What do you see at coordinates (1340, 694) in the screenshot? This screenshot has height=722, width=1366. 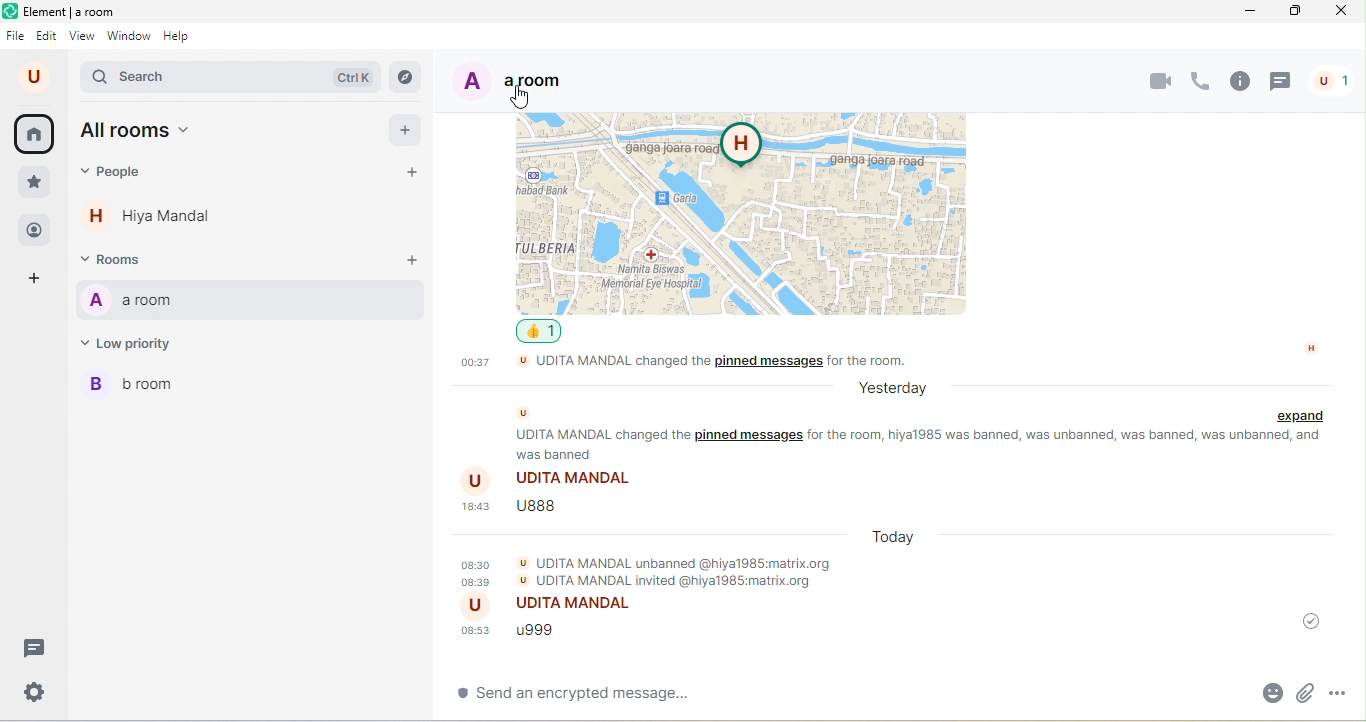 I see `more option` at bounding box center [1340, 694].